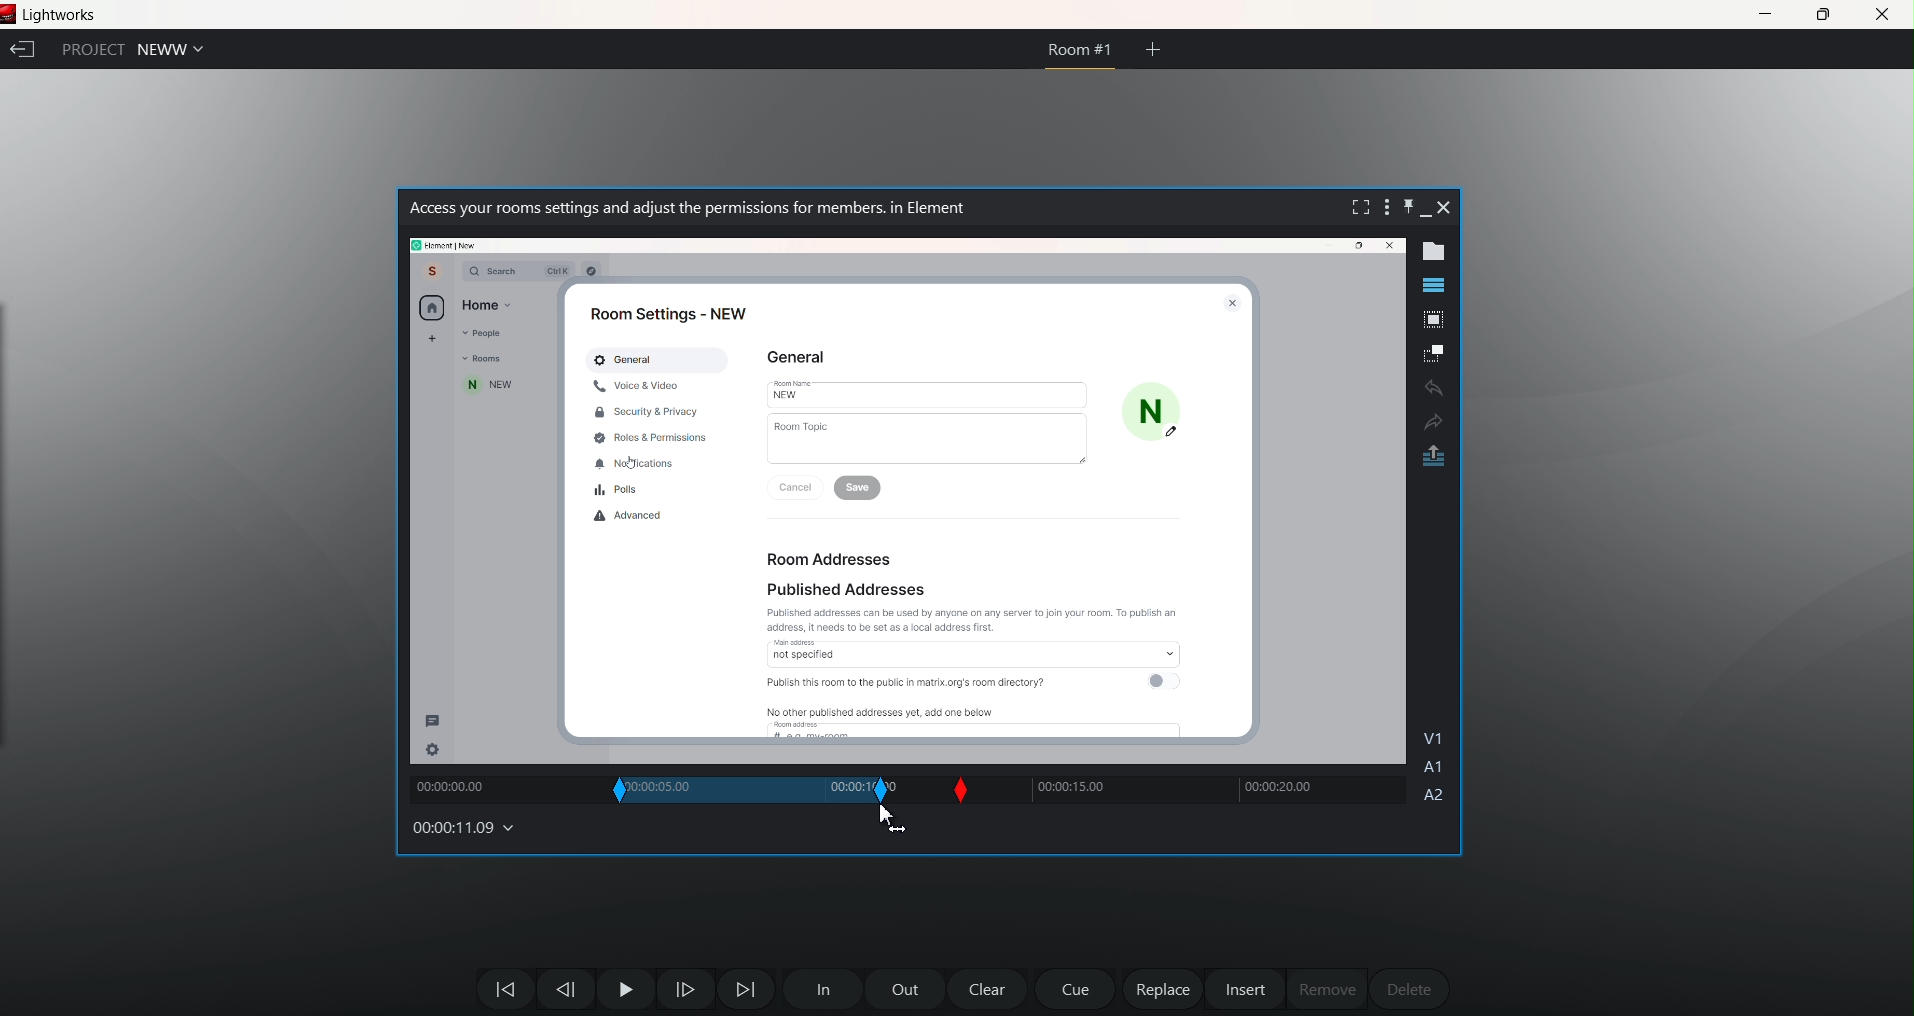 This screenshot has width=1914, height=1016. Describe the element at coordinates (799, 791) in the screenshot. I see `out slip` at that location.